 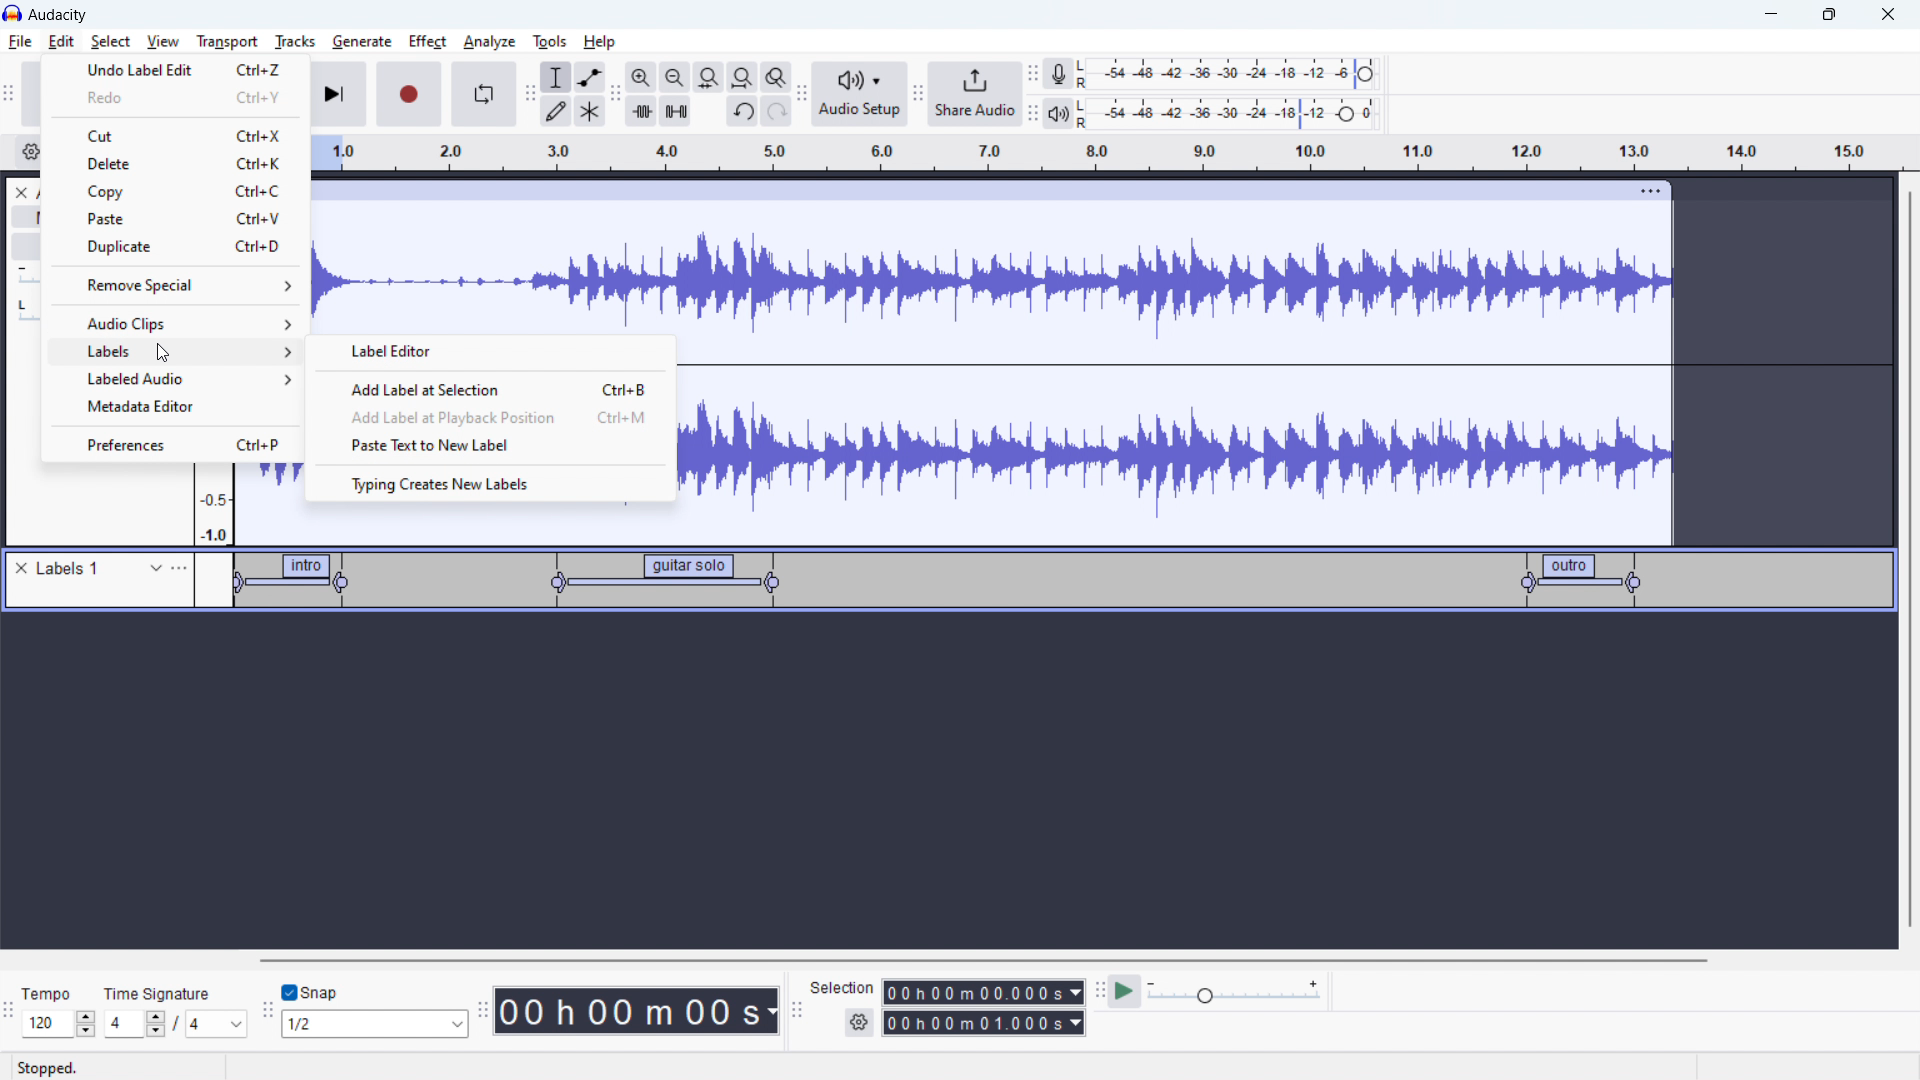 What do you see at coordinates (488, 447) in the screenshot?
I see `paste text to new label` at bounding box center [488, 447].